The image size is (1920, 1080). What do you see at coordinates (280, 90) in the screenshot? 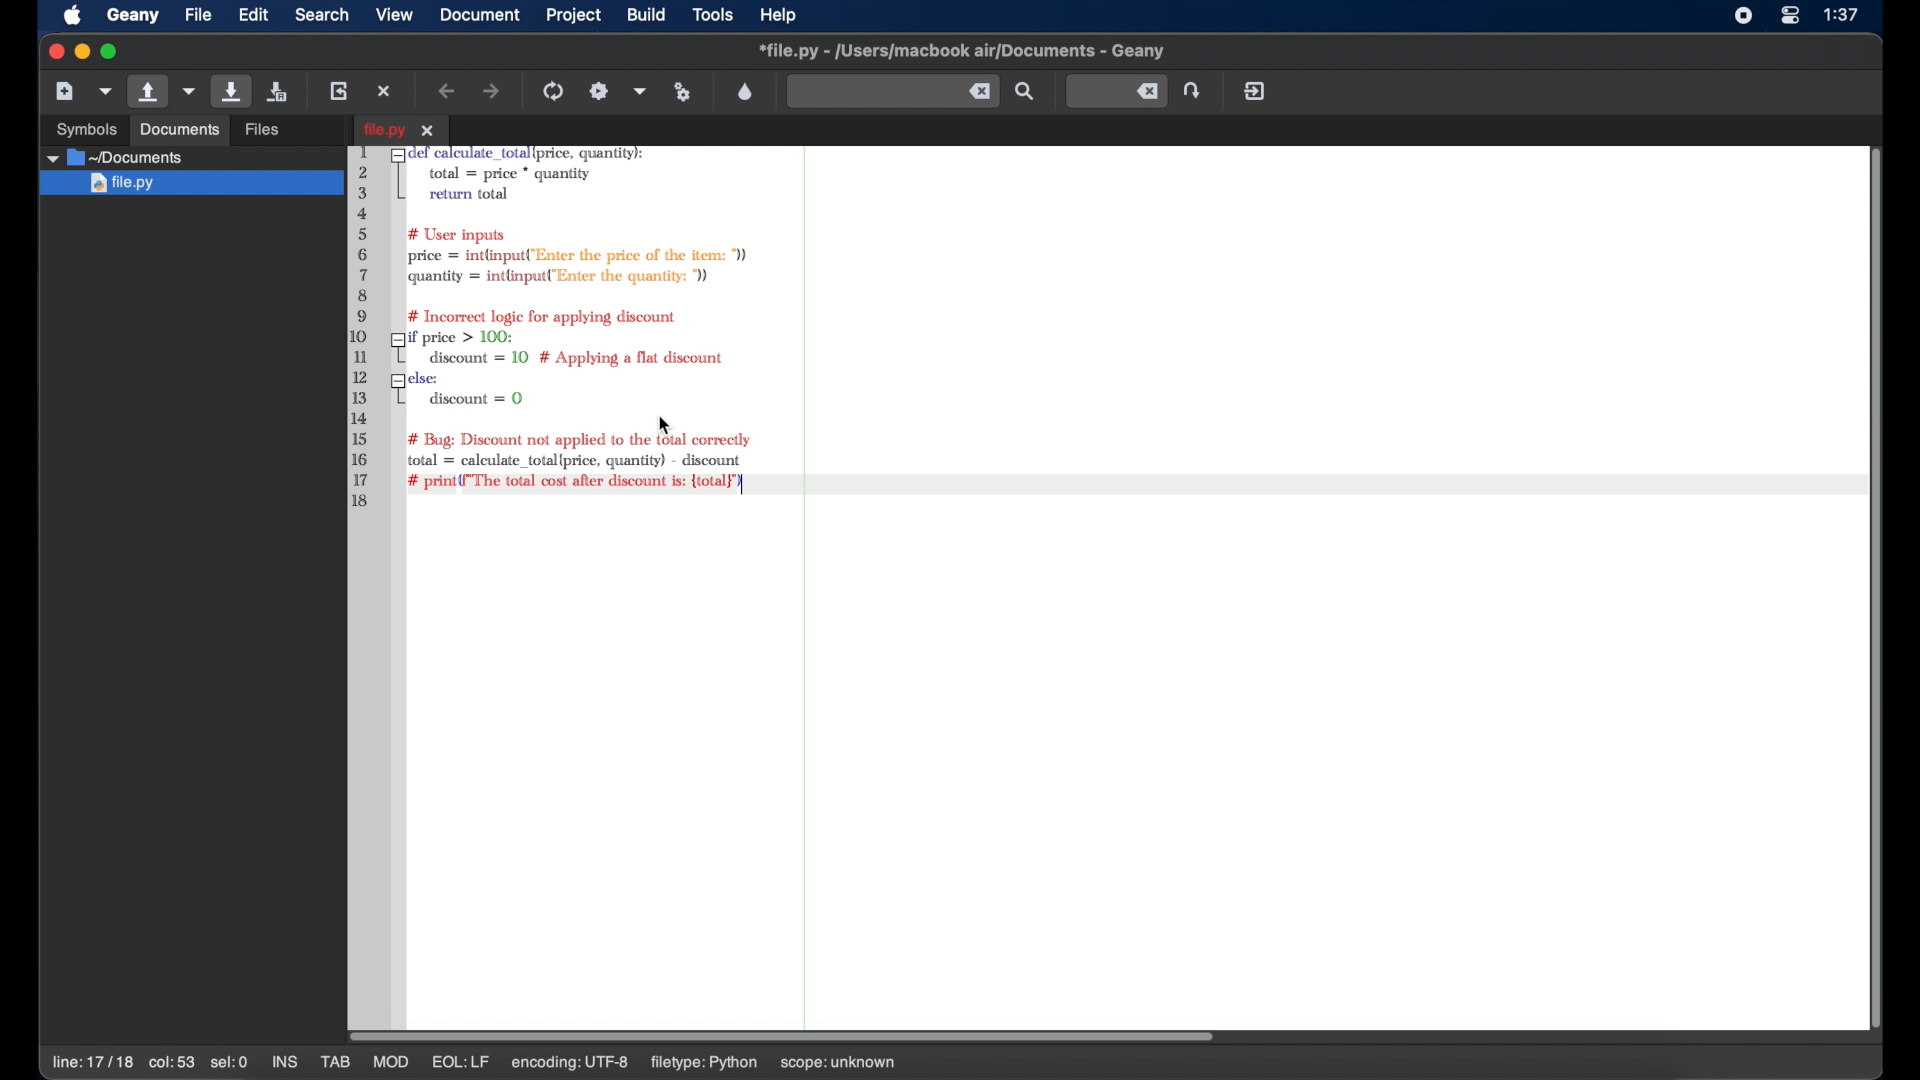
I see `save open files` at bounding box center [280, 90].